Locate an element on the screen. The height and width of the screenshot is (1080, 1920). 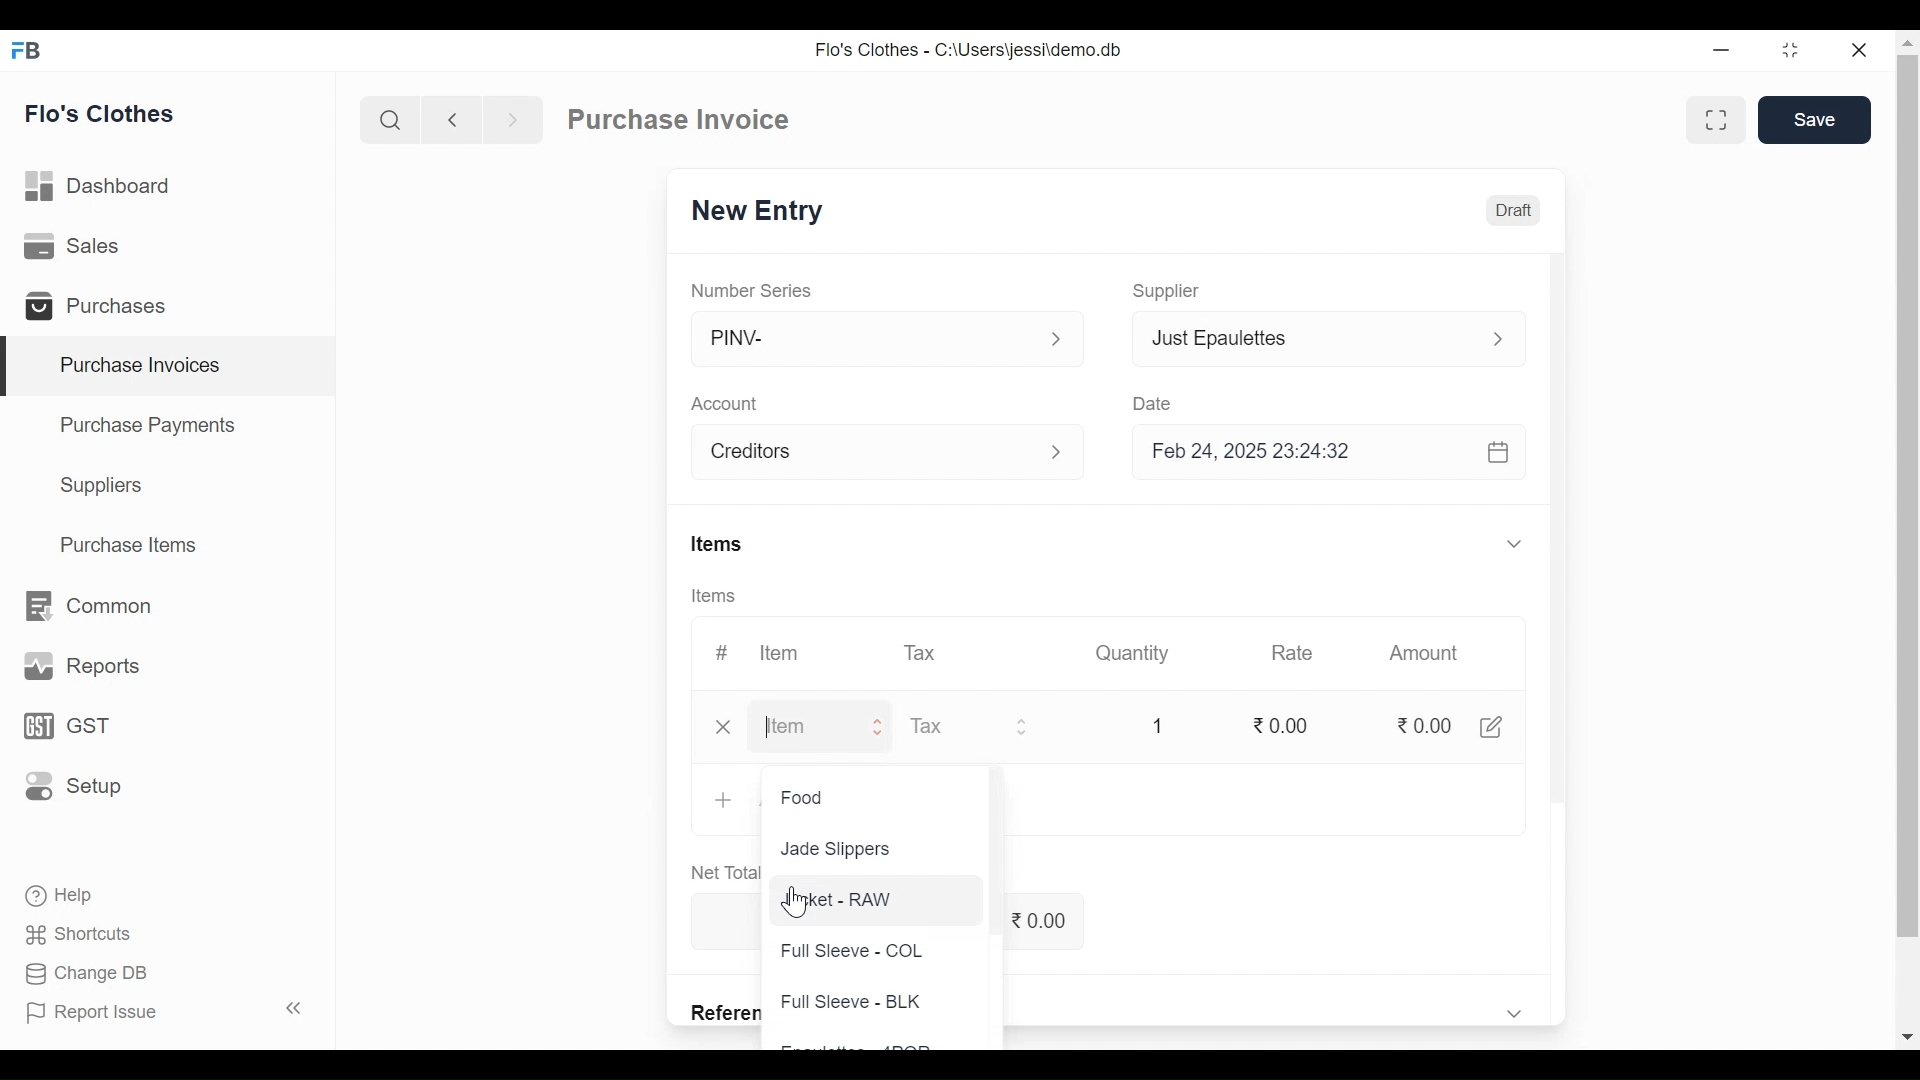
Expand is located at coordinates (883, 727).